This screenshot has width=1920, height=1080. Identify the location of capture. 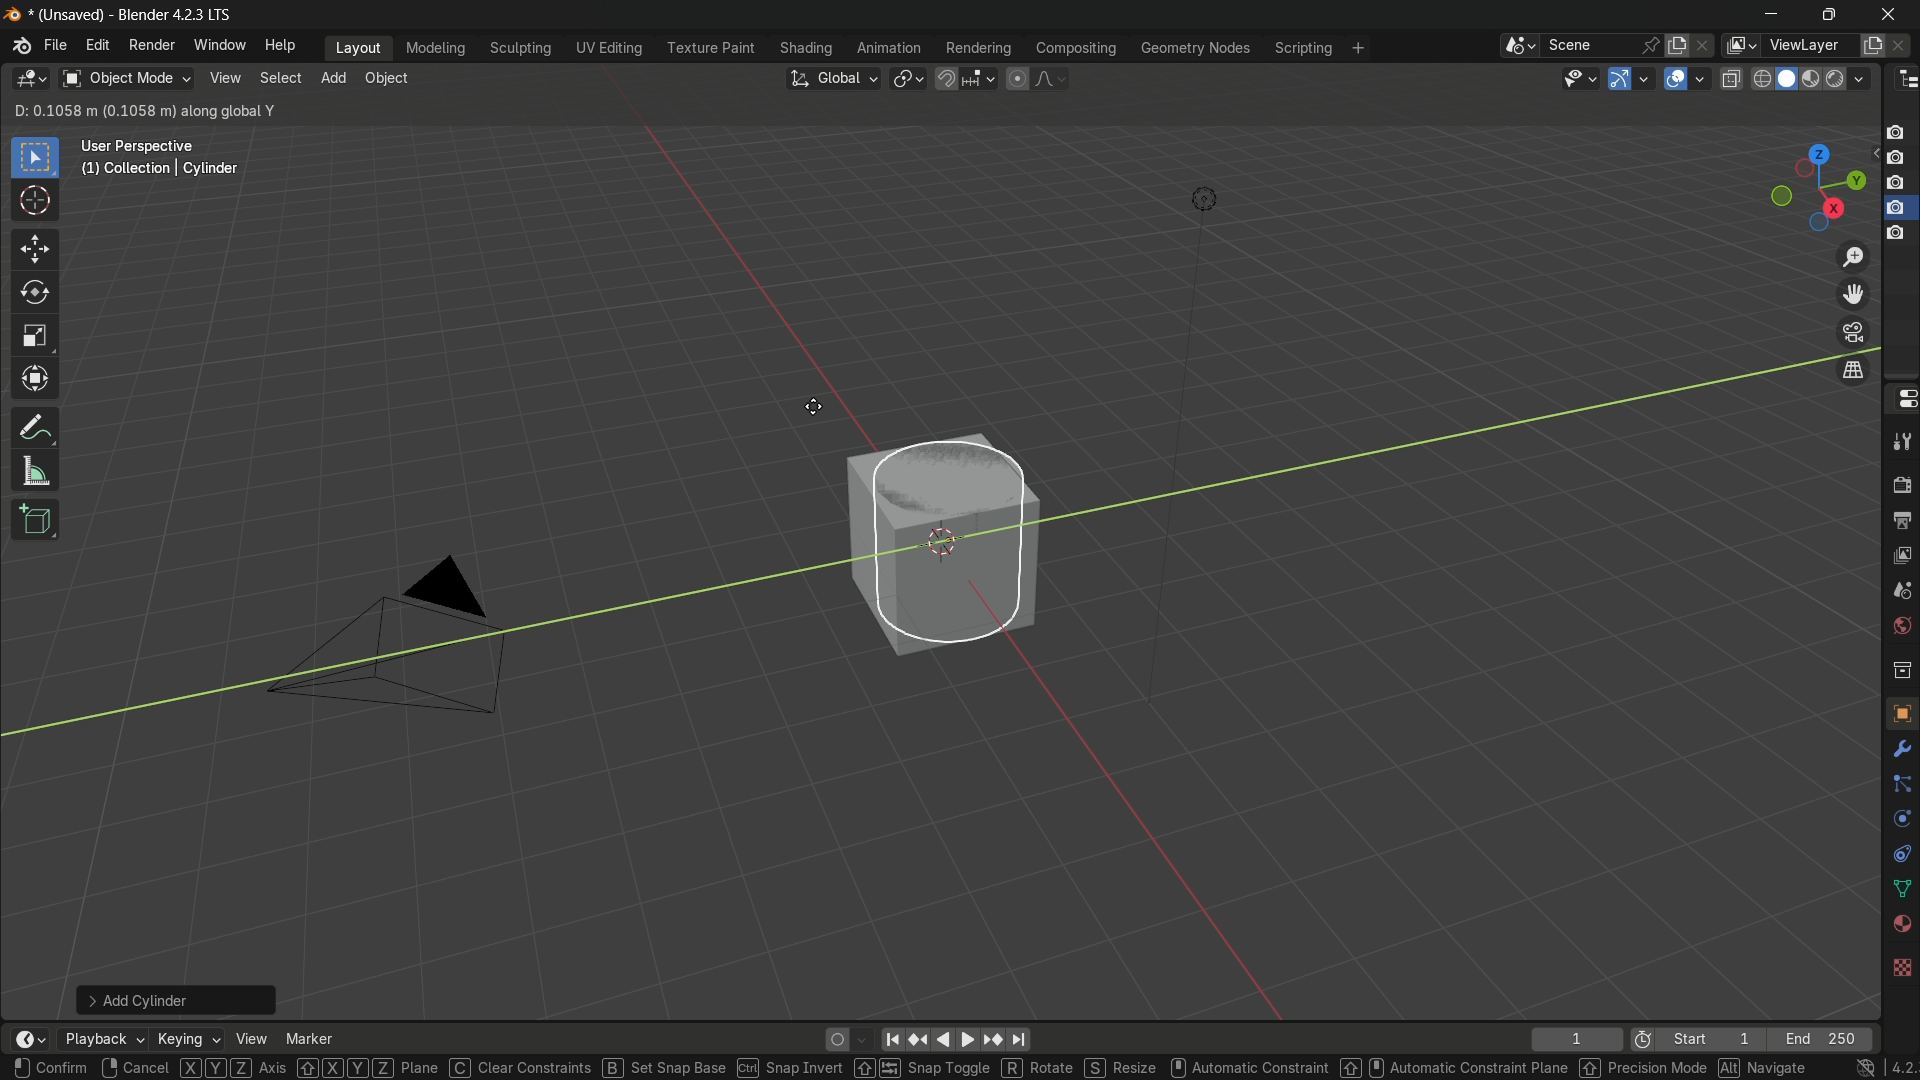
(1894, 209).